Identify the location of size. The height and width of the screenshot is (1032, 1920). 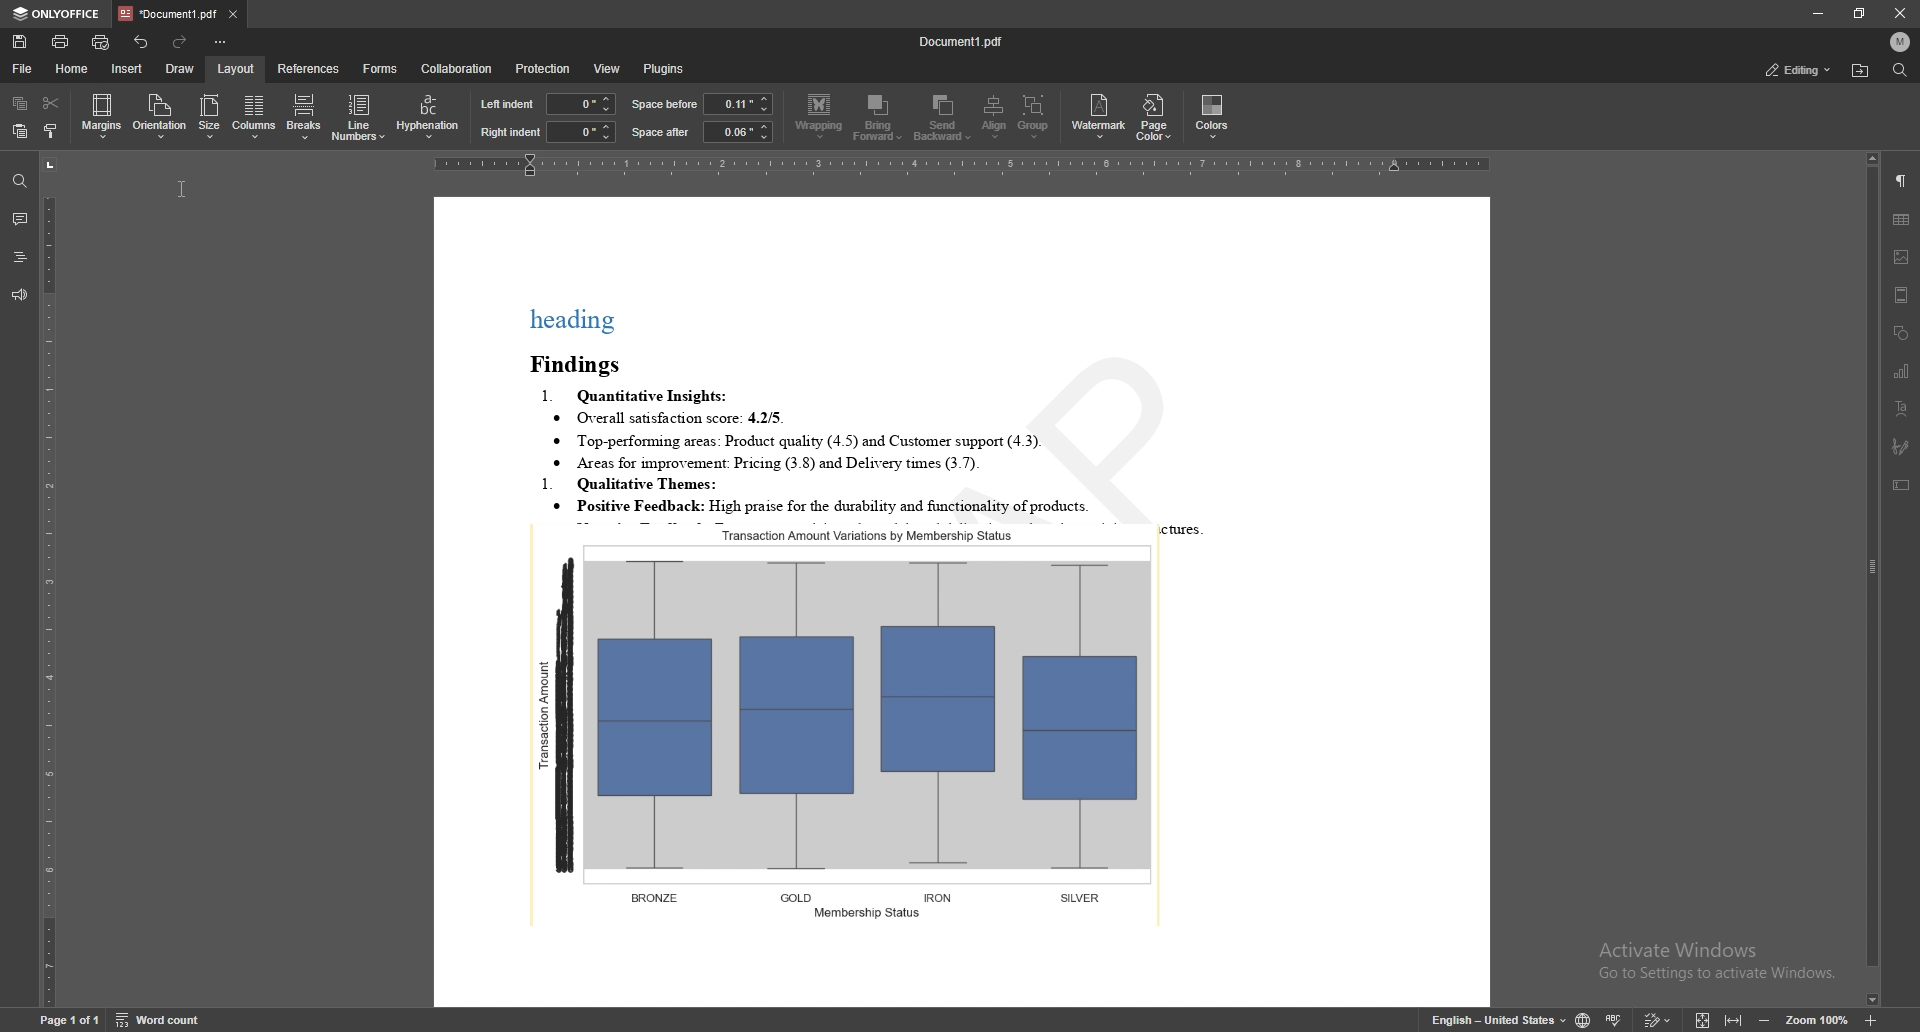
(209, 117).